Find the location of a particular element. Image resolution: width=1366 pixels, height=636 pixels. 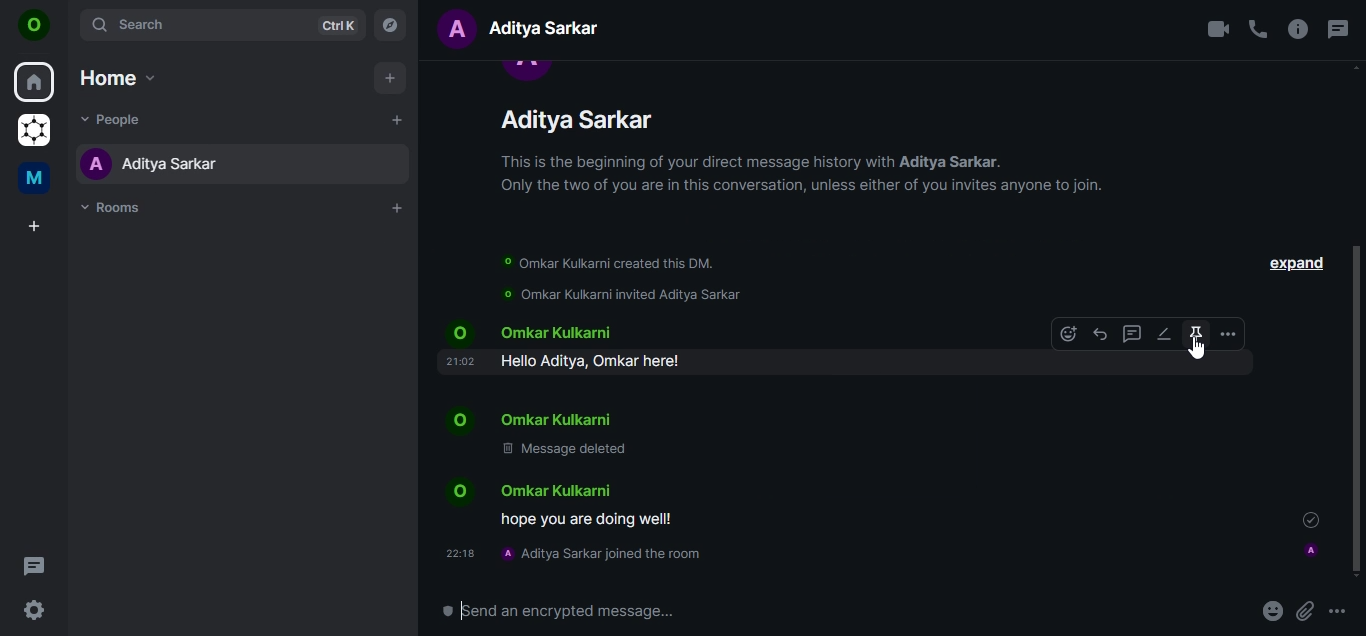

more options is located at coordinates (1232, 333).